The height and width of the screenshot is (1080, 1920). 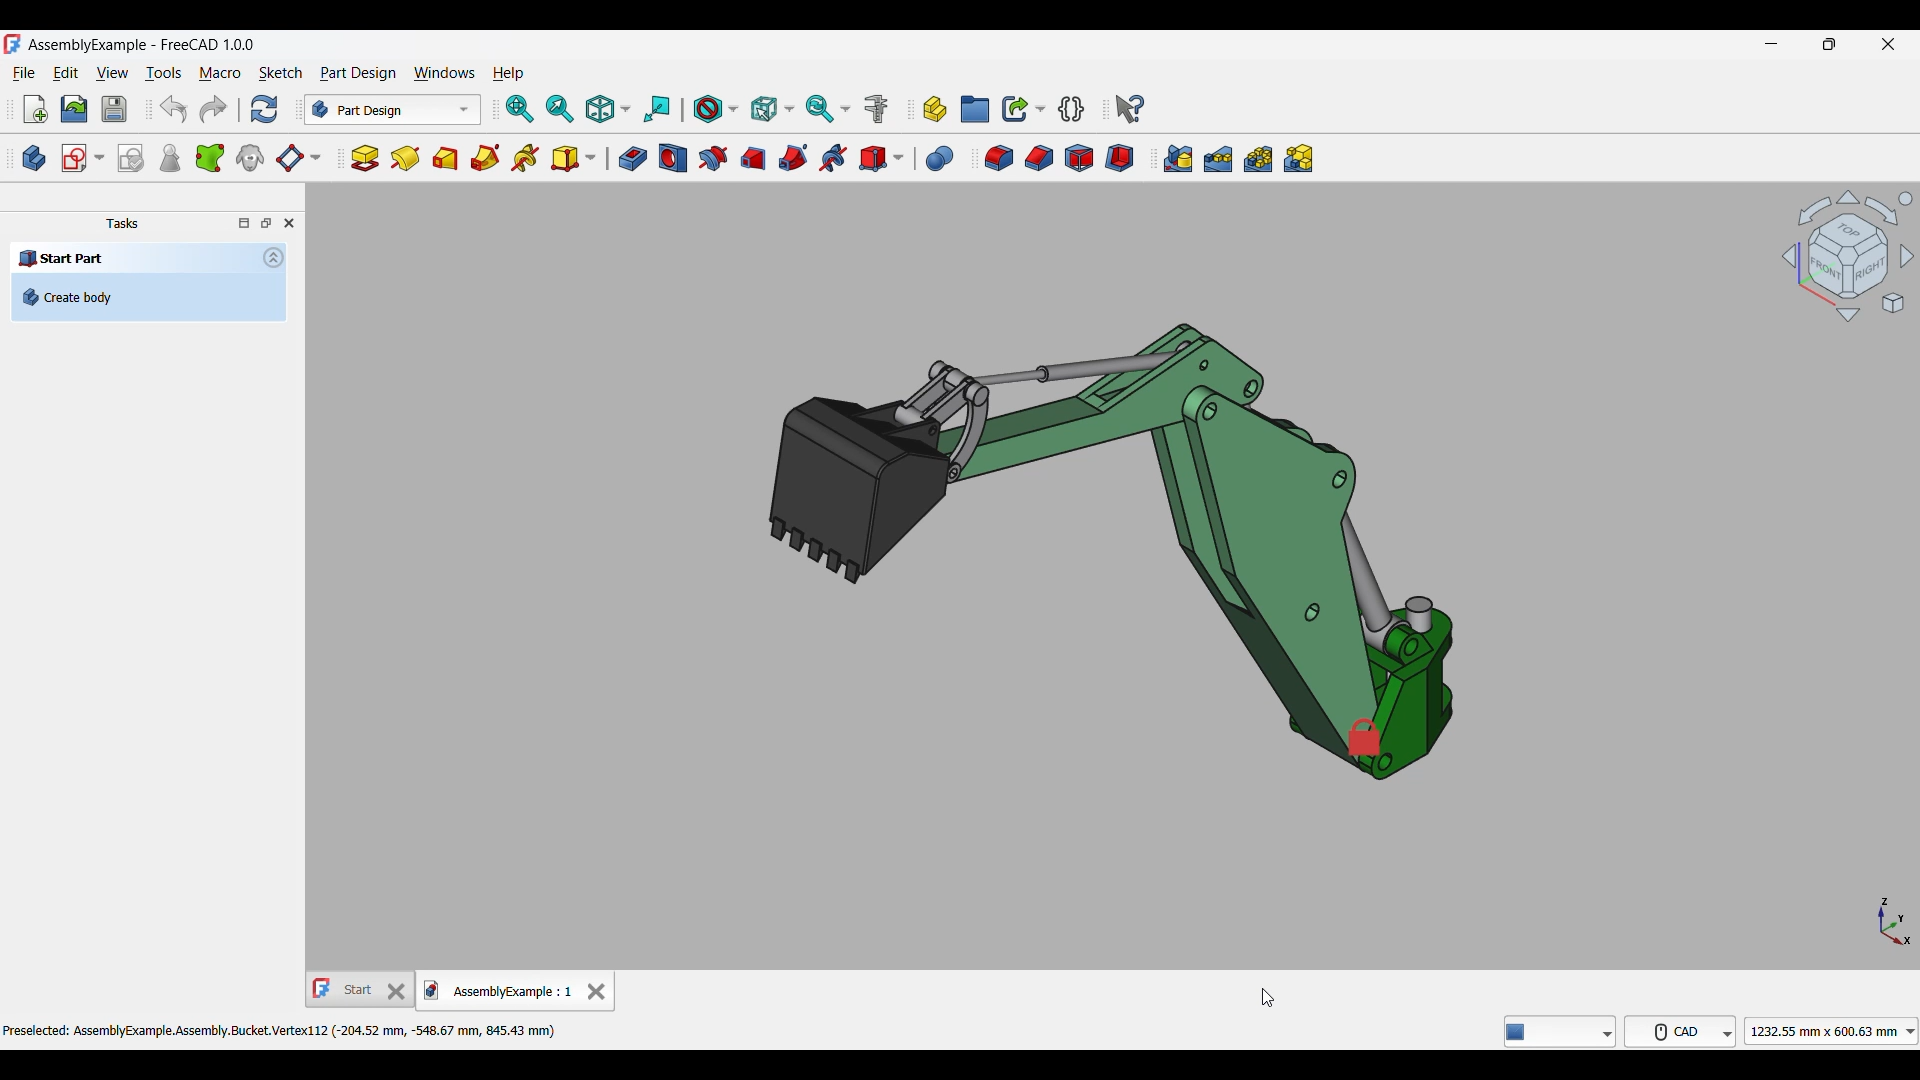 I want to click on Create body, so click(x=148, y=297).